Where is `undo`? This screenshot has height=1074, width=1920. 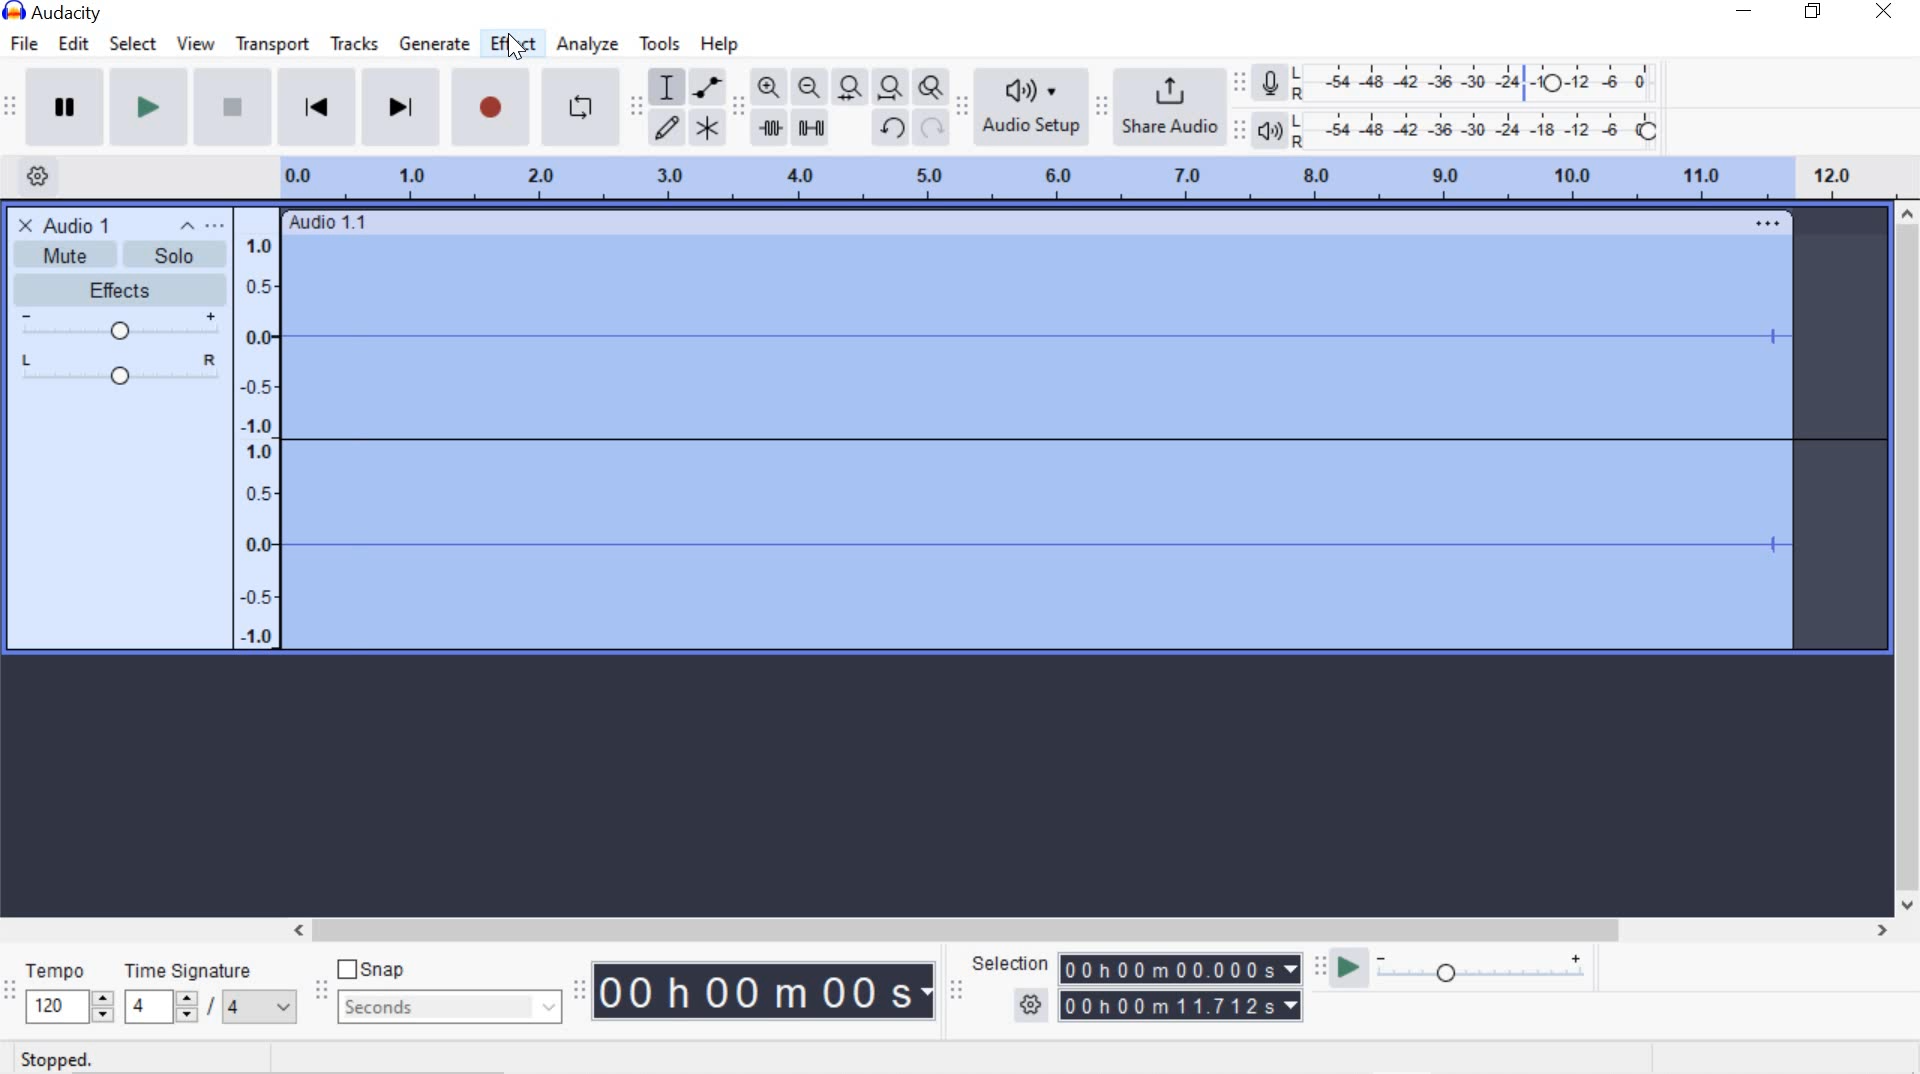
undo is located at coordinates (892, 127).